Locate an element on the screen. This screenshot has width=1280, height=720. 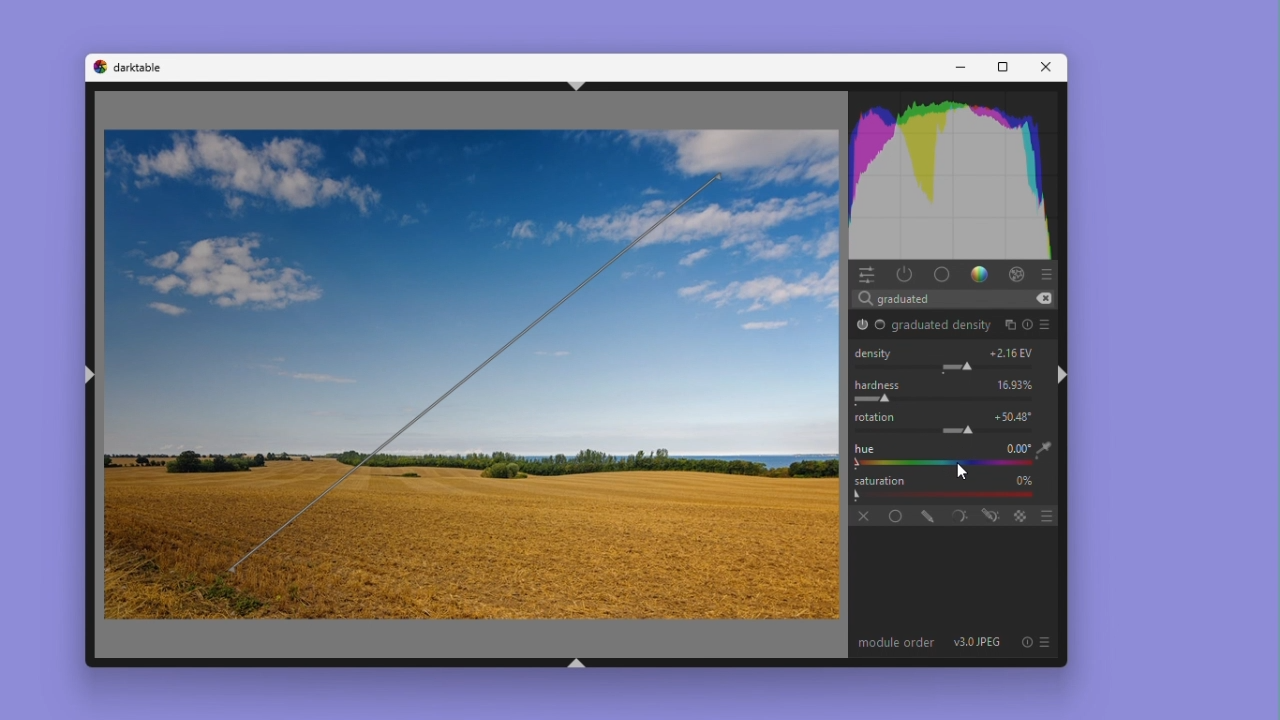
Module Parameter Adjustment Slider is located at coordinates (949, 367).